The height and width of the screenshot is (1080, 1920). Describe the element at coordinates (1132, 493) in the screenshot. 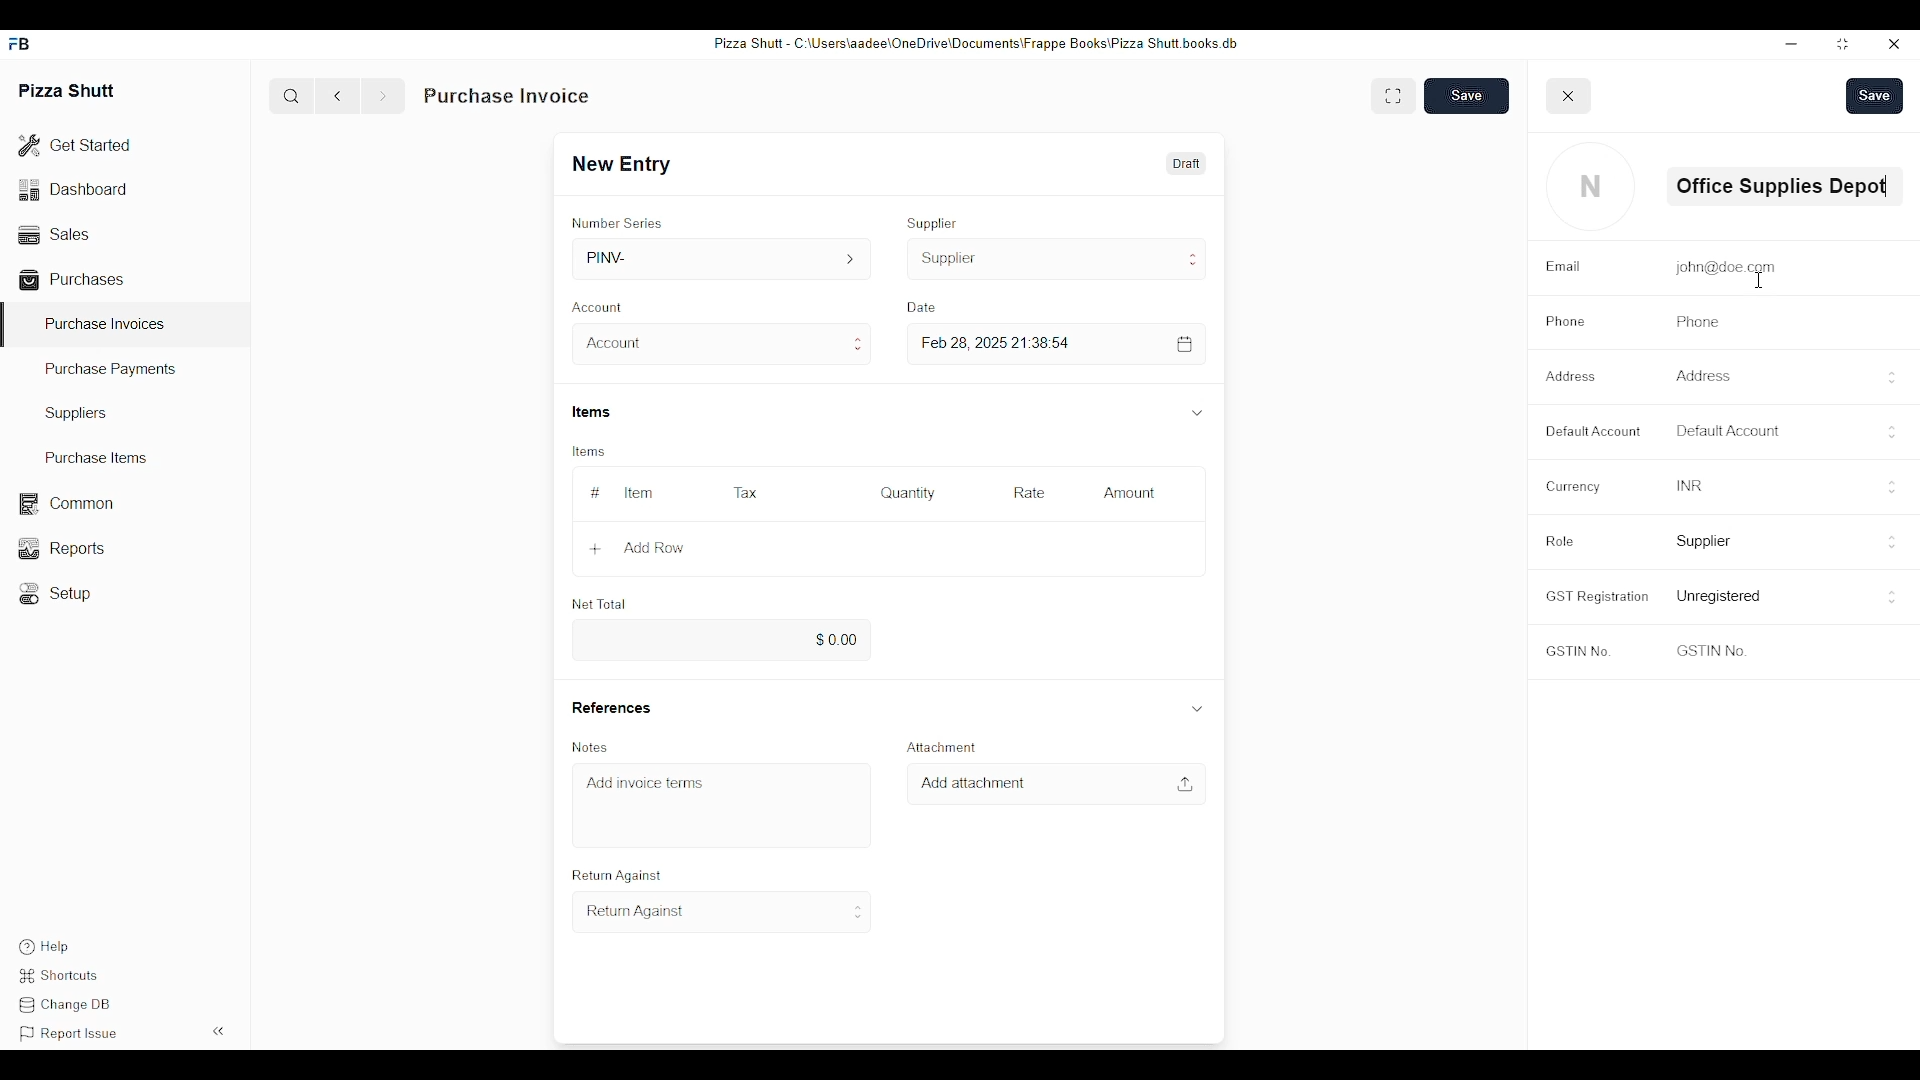

I see `Amount` at that location.